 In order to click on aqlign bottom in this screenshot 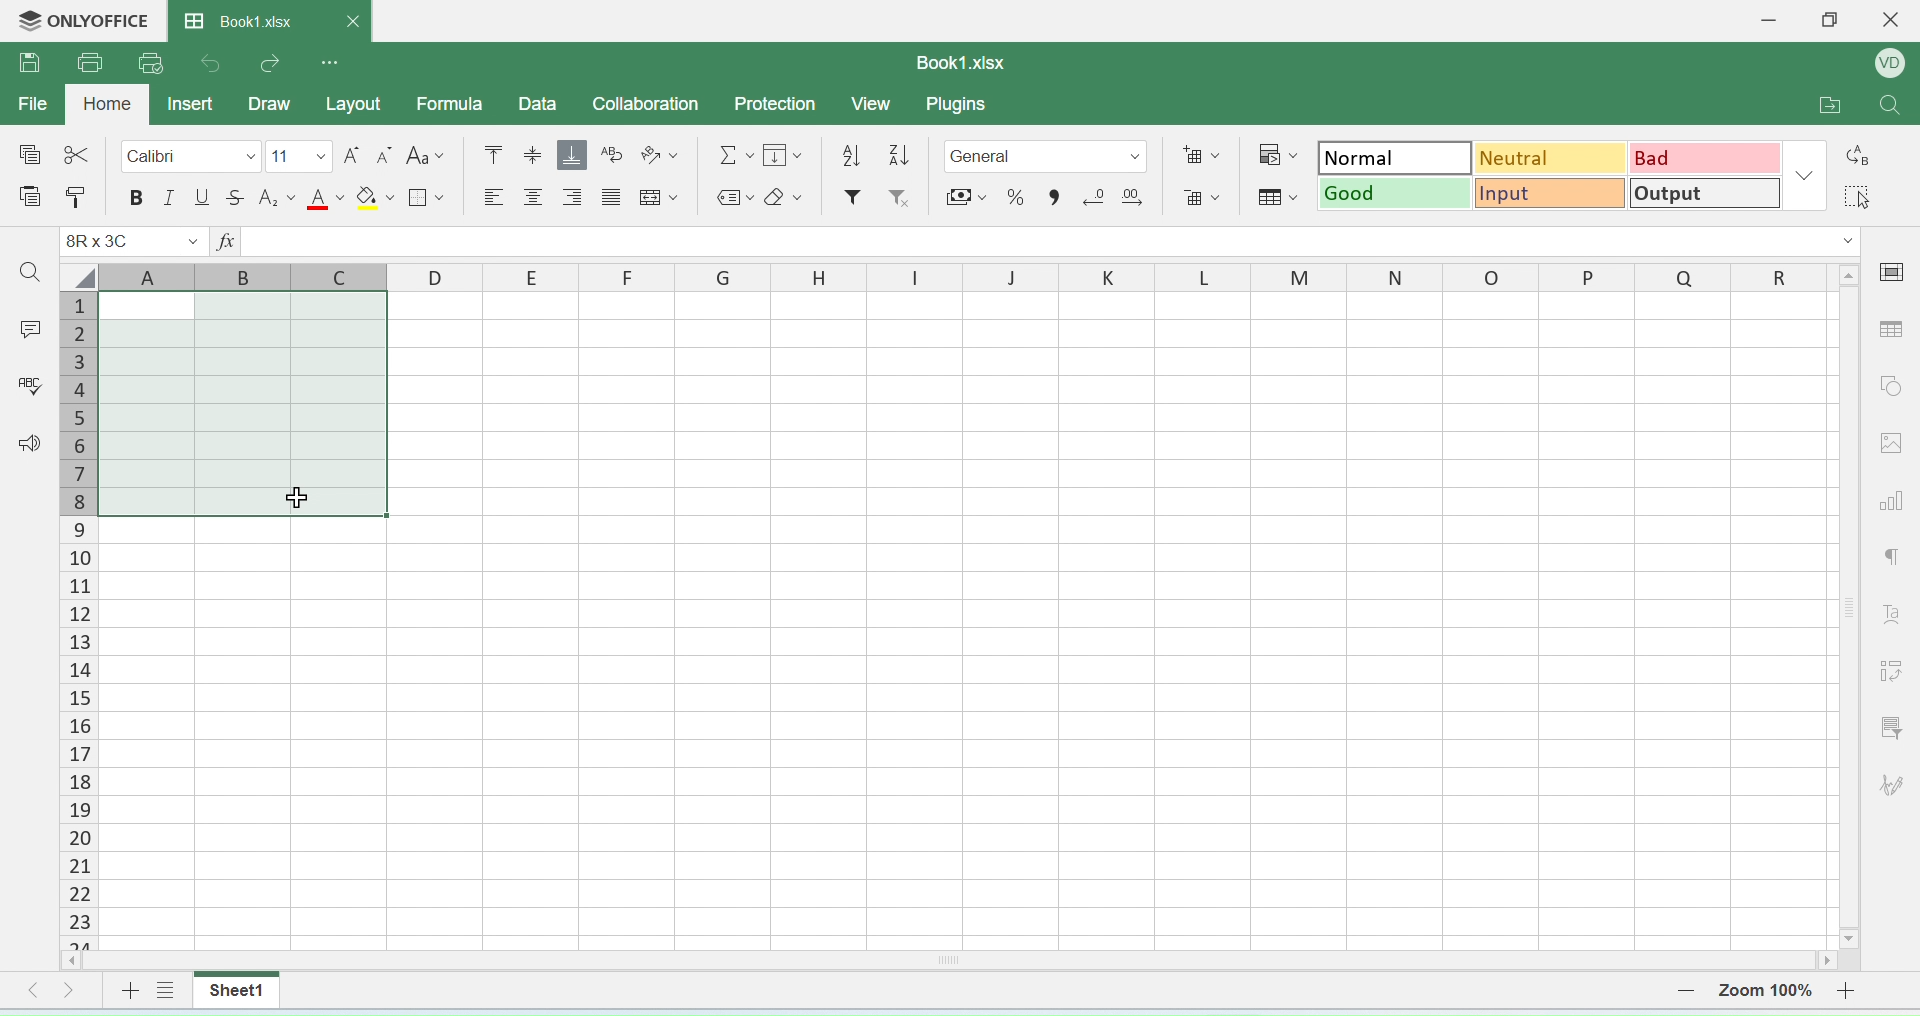, I will do `click(571, 154)`.